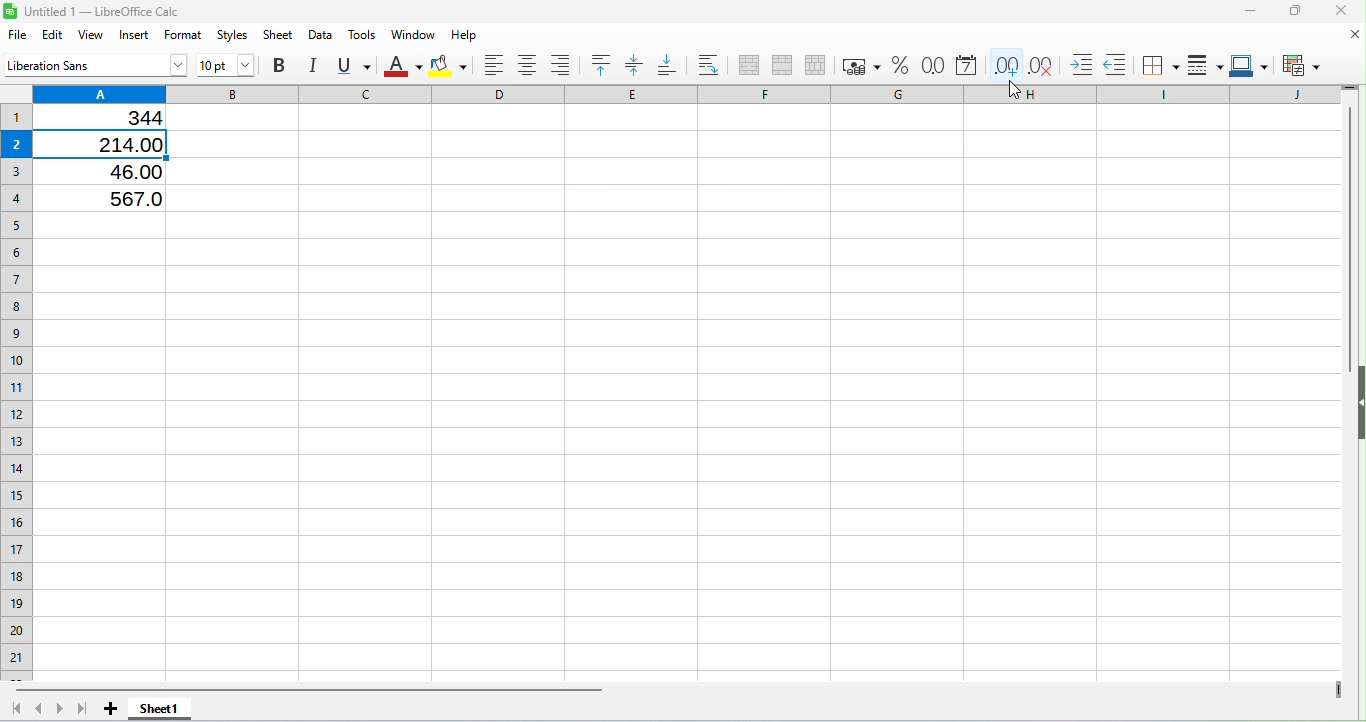  What do you see at coordinates (686, 92) in the screenshot?
I see `Columns` at bounding box center [686, 92].